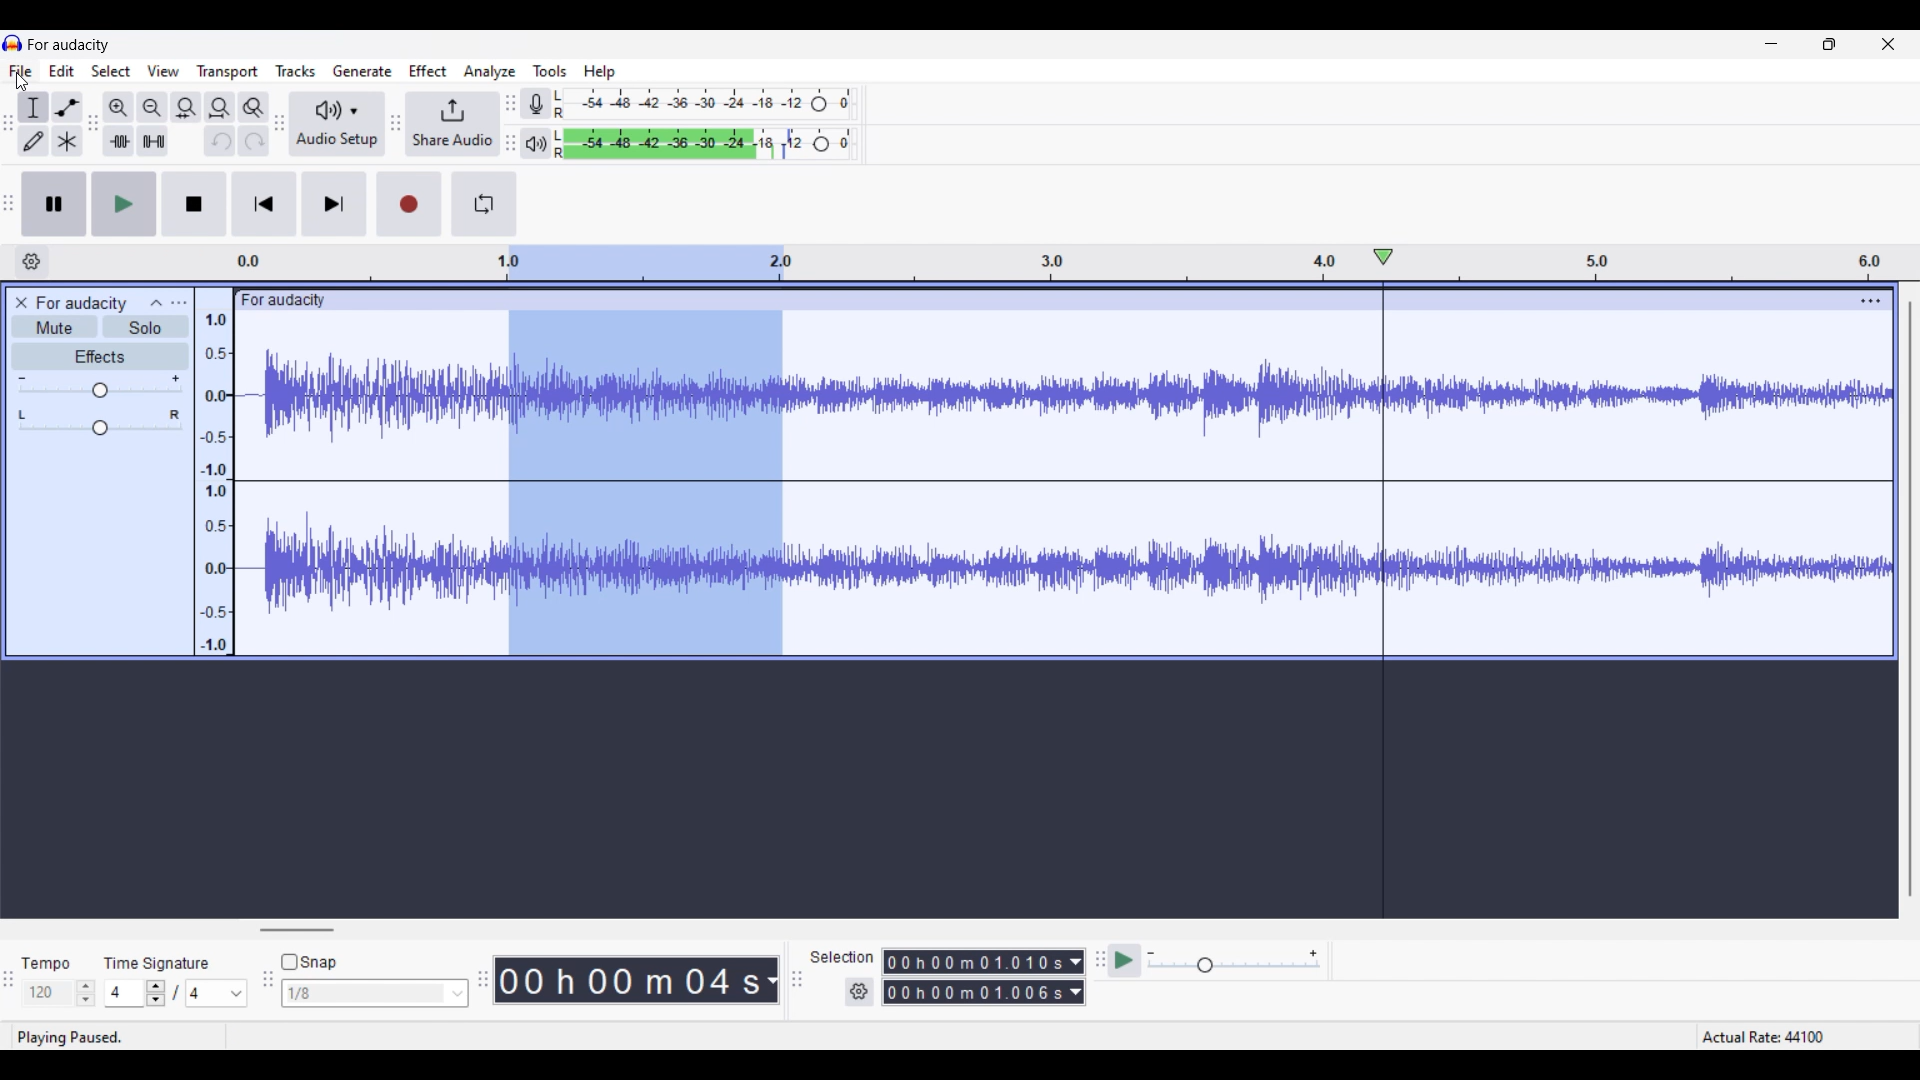  I want to click on Show in smaller tab, so click(1829, 44).